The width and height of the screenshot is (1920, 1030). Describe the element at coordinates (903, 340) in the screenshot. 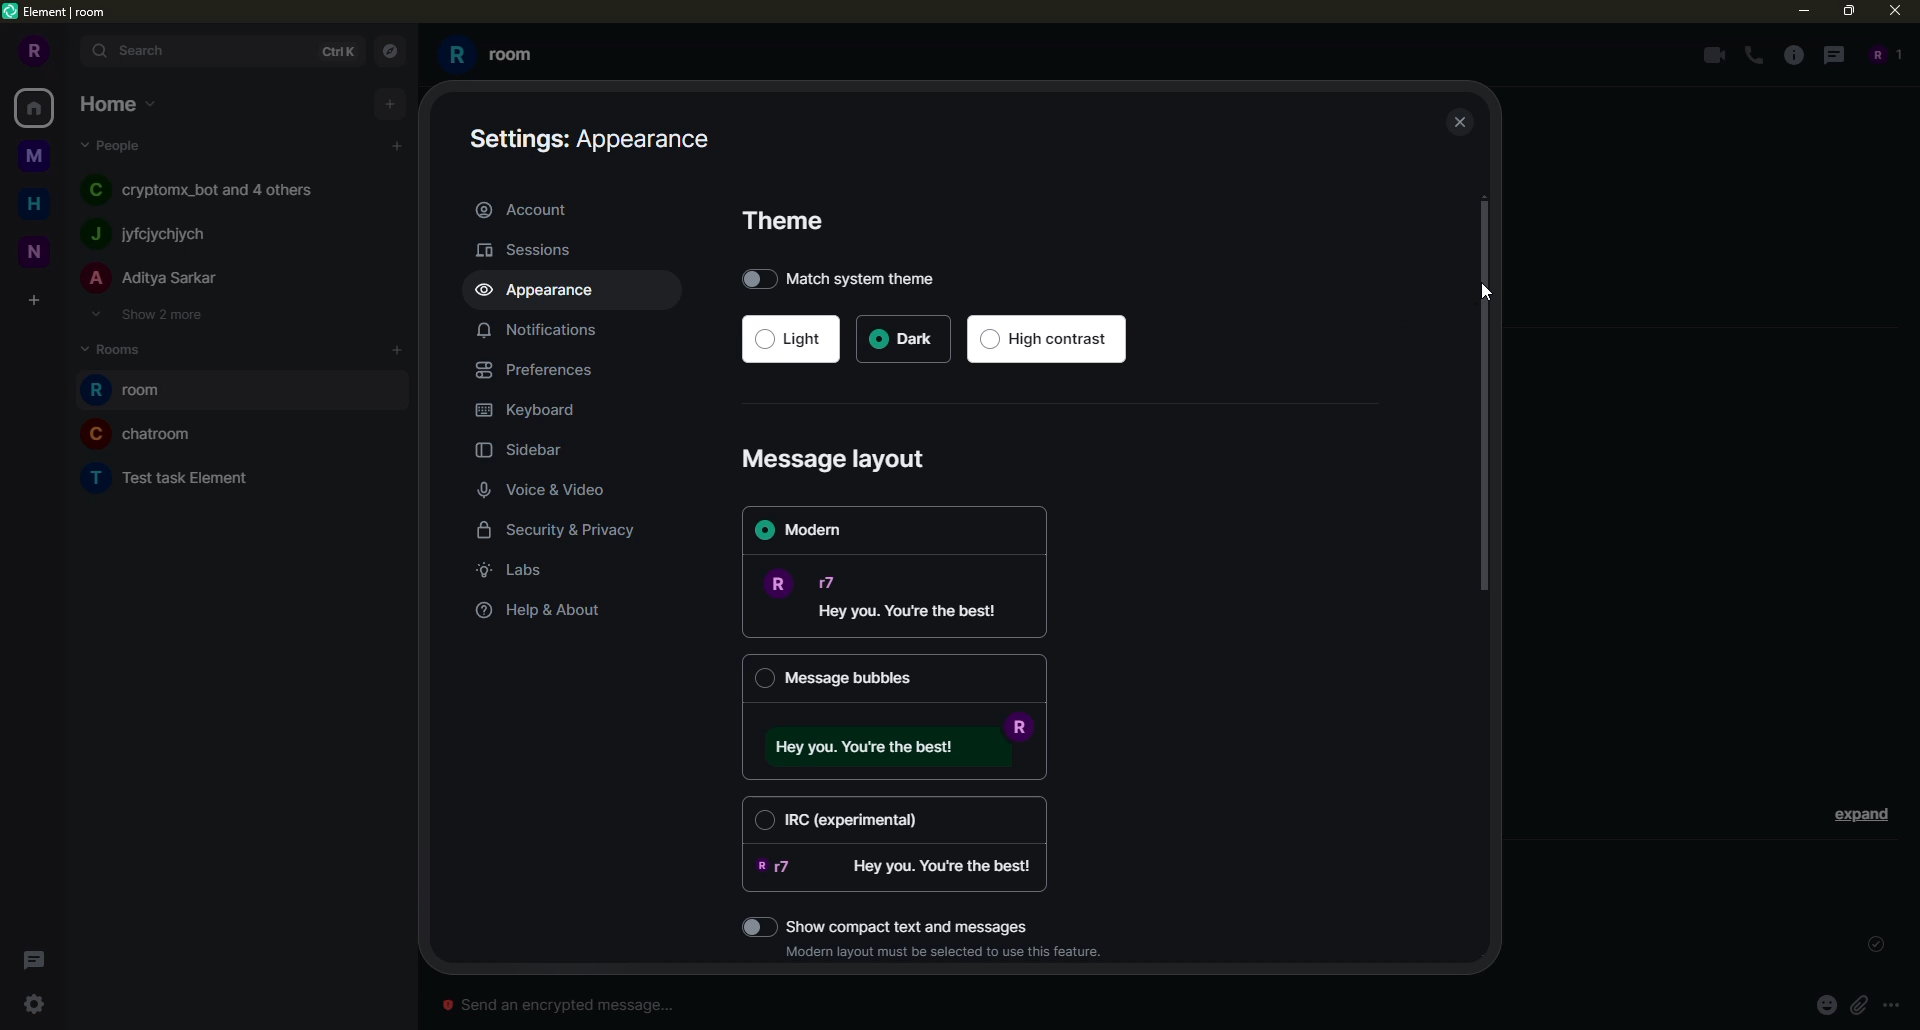

I see `dark` at that location.